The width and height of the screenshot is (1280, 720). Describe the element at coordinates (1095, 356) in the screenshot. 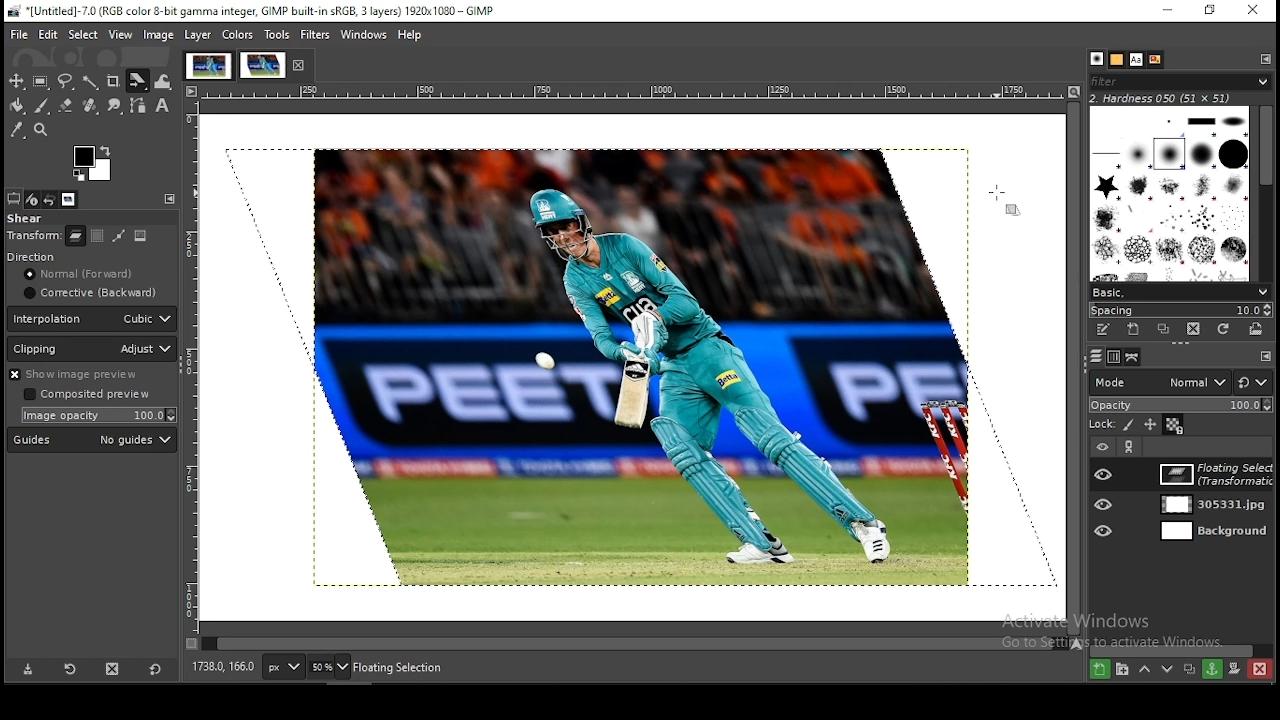

I see `paths` at that location.